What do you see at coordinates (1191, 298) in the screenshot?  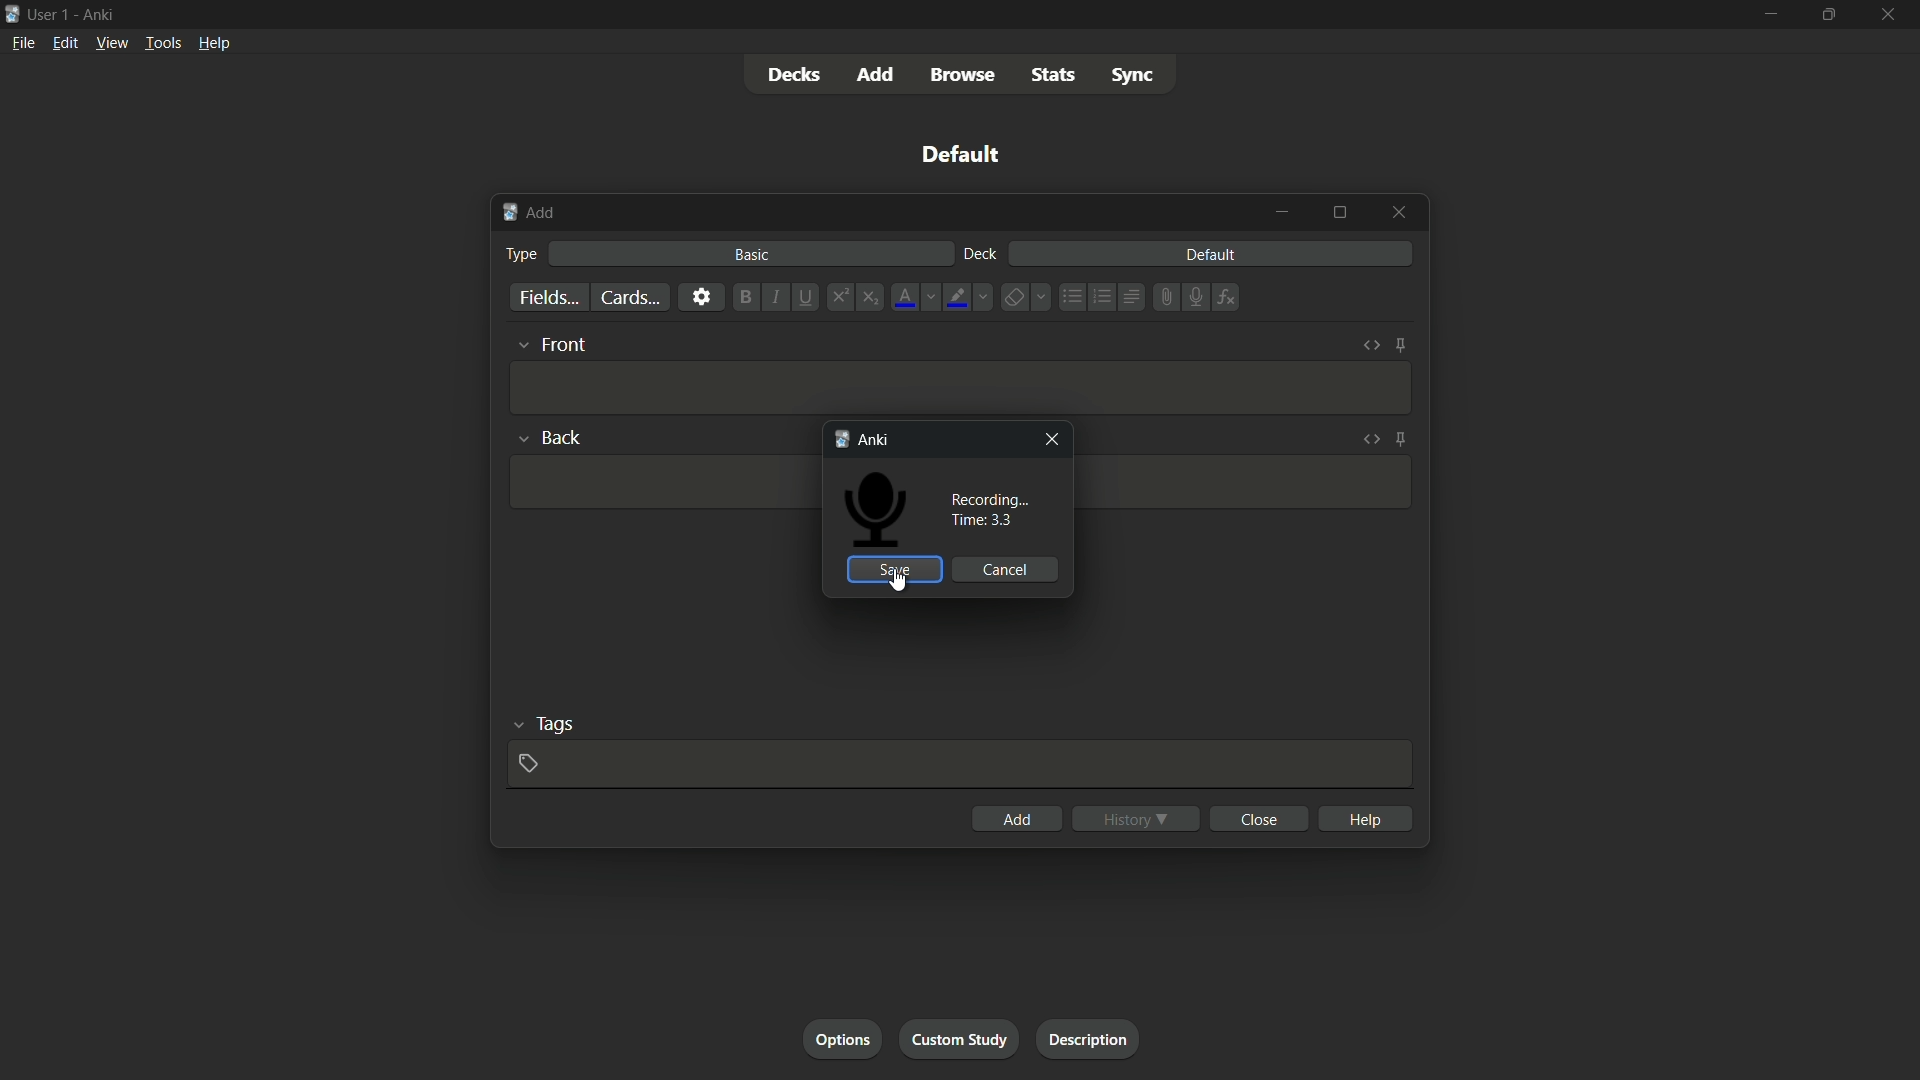 I see `record audio` at bounding box center [1191, 298].